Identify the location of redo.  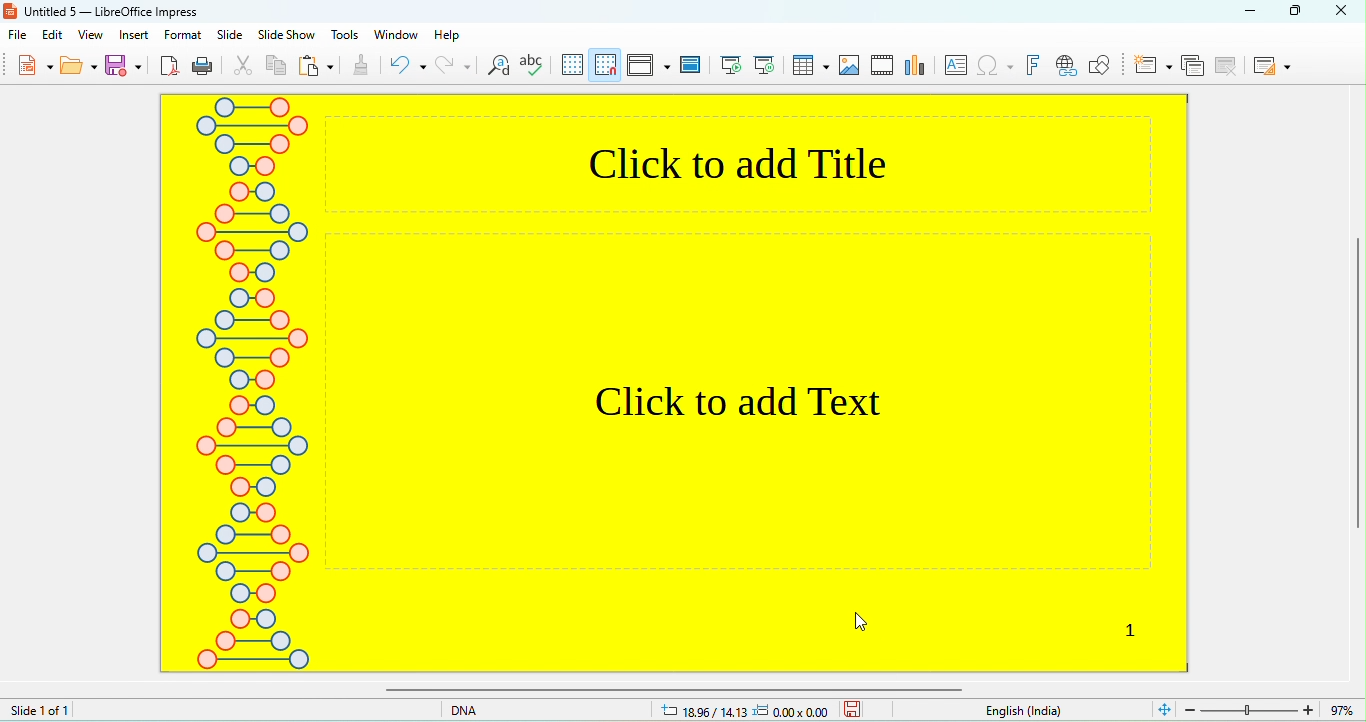
(453, 65).